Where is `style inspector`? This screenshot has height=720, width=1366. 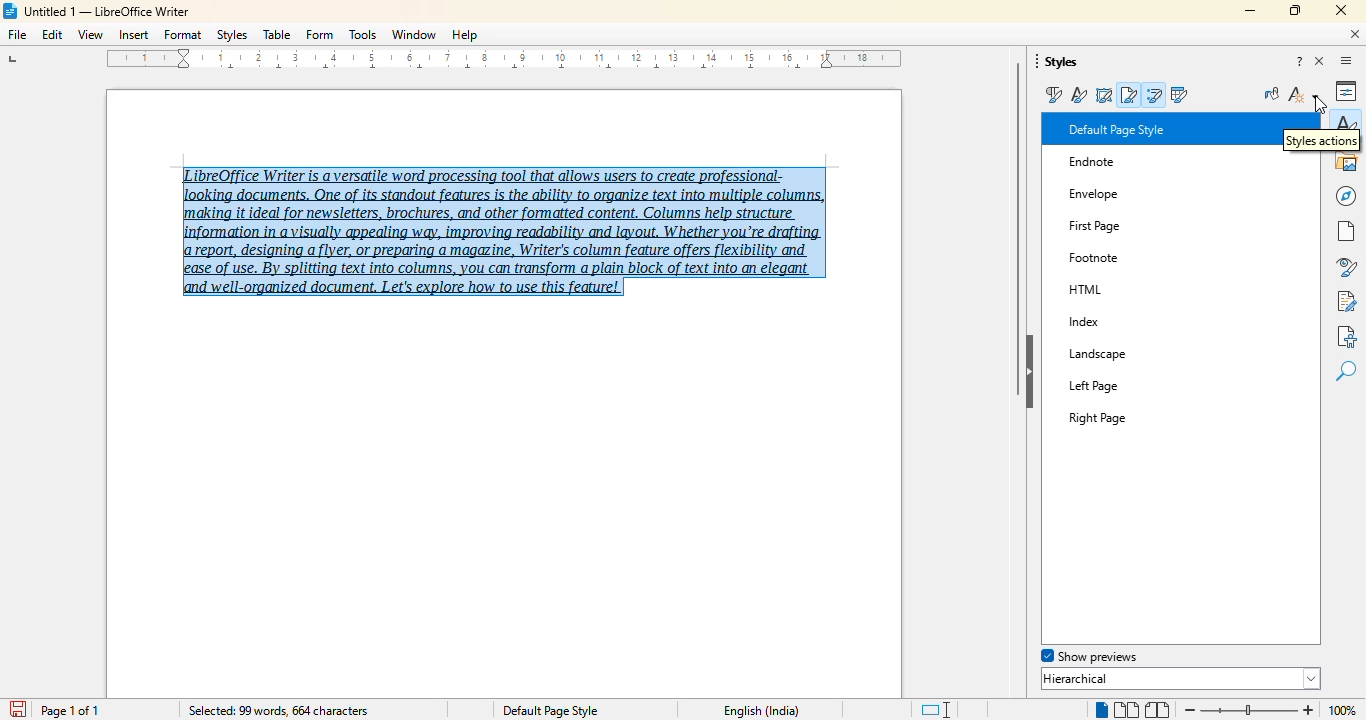 style inspector is located at coordinates (1346, 268).